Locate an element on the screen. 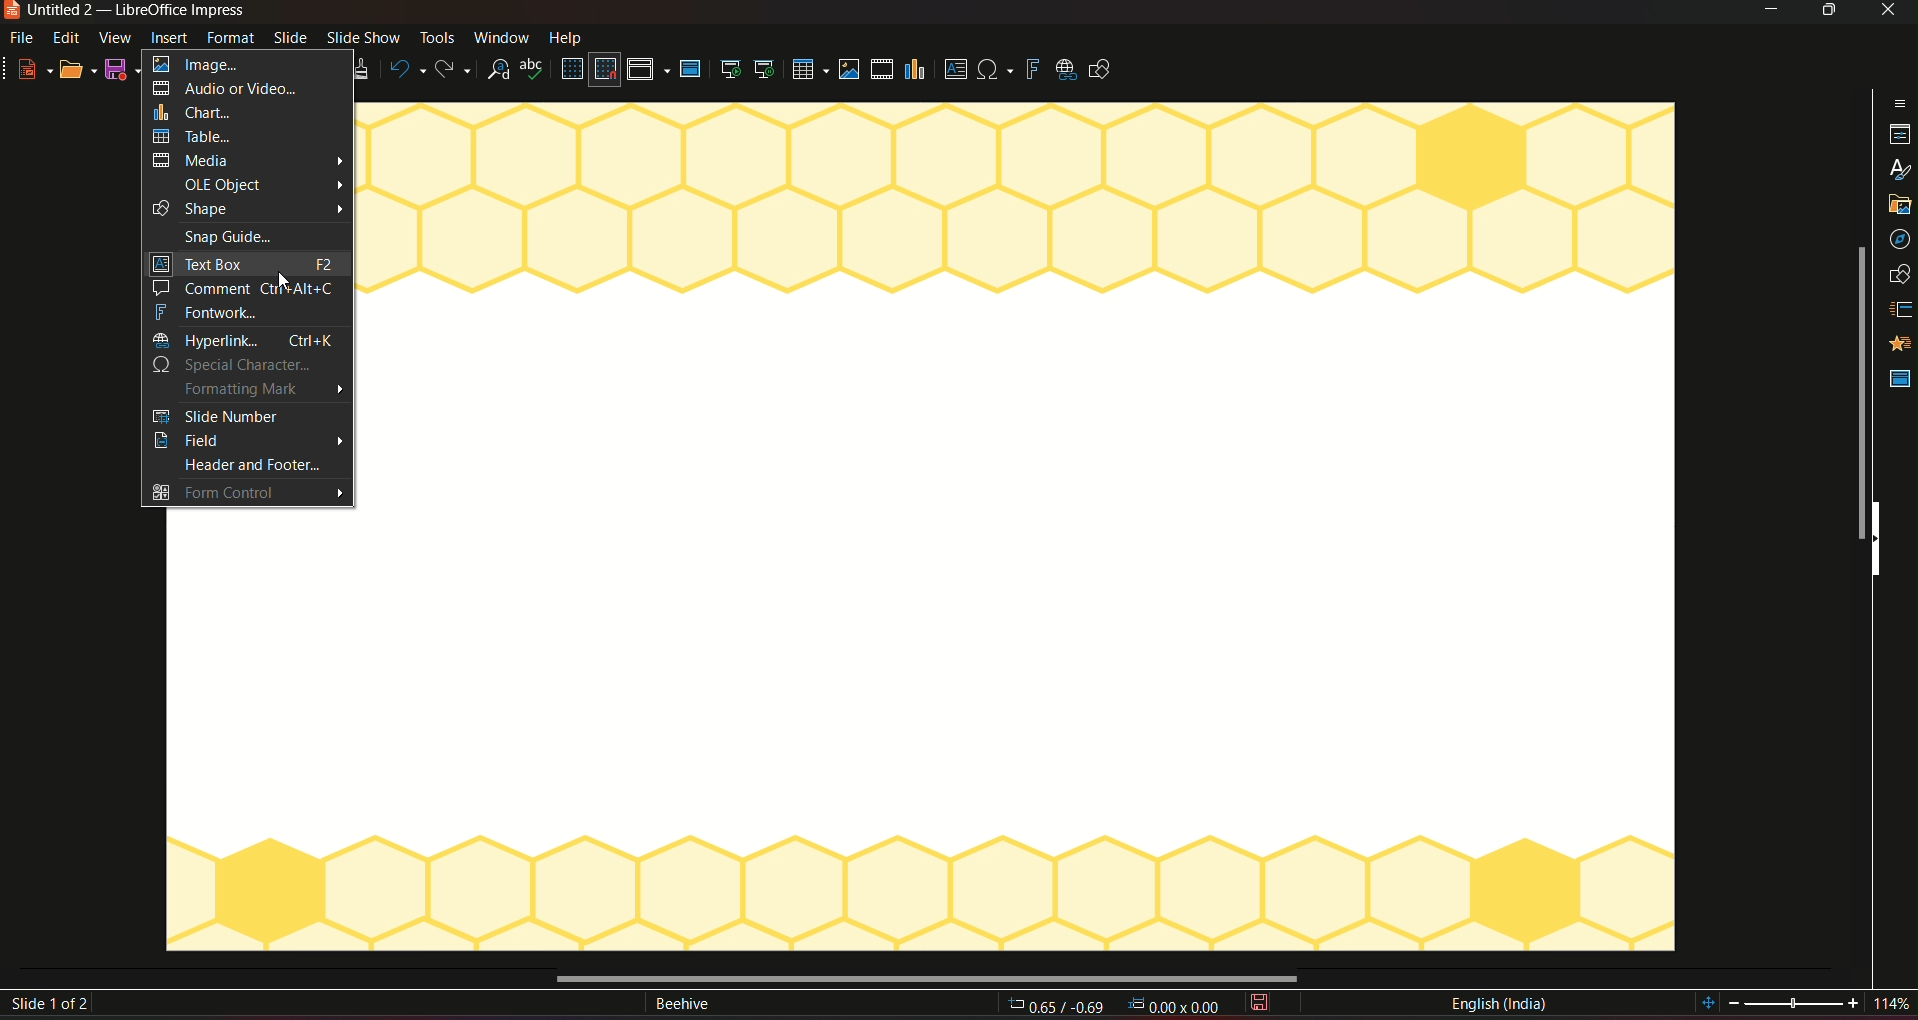 Image resolution: width=1918 pixels, height=1020 pixels. hyperlink    Ctrl+K is located at coordinates (243, 340).